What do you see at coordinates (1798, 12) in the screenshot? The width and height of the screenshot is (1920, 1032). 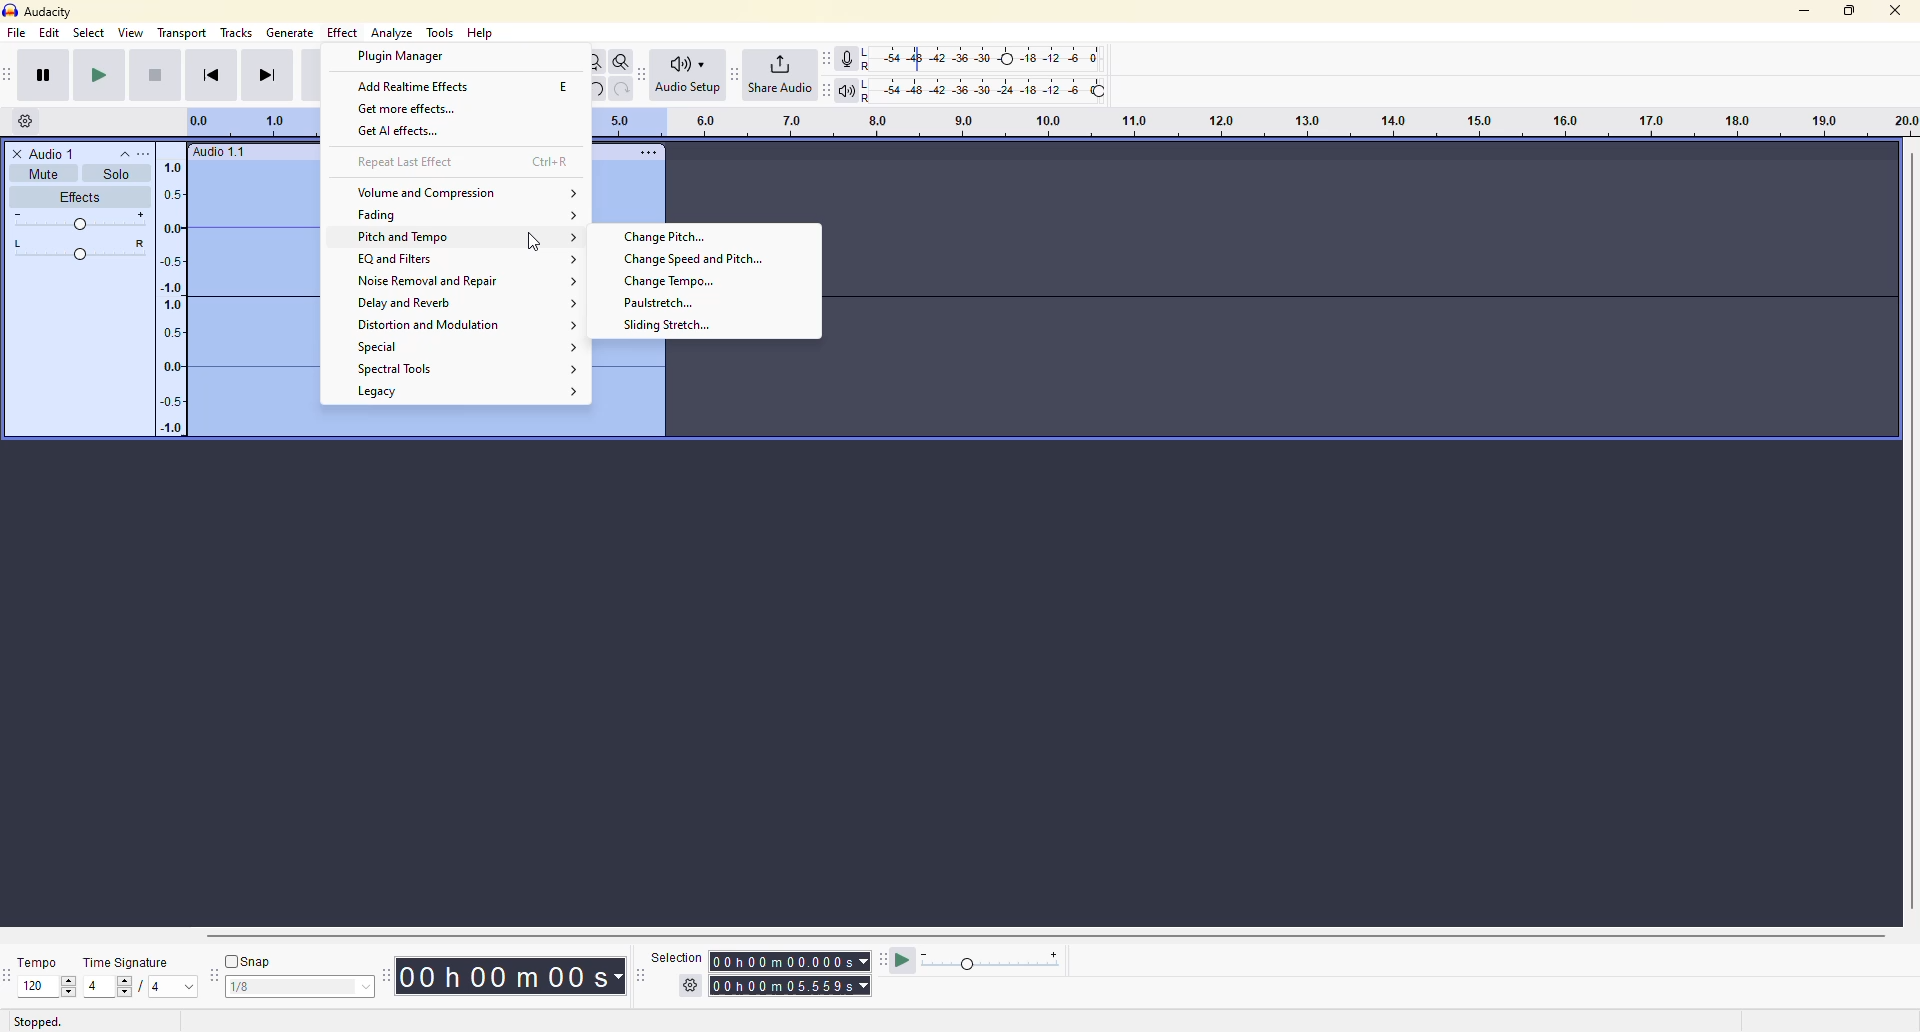 I see `minimize` at bounding box center [1798, 12].